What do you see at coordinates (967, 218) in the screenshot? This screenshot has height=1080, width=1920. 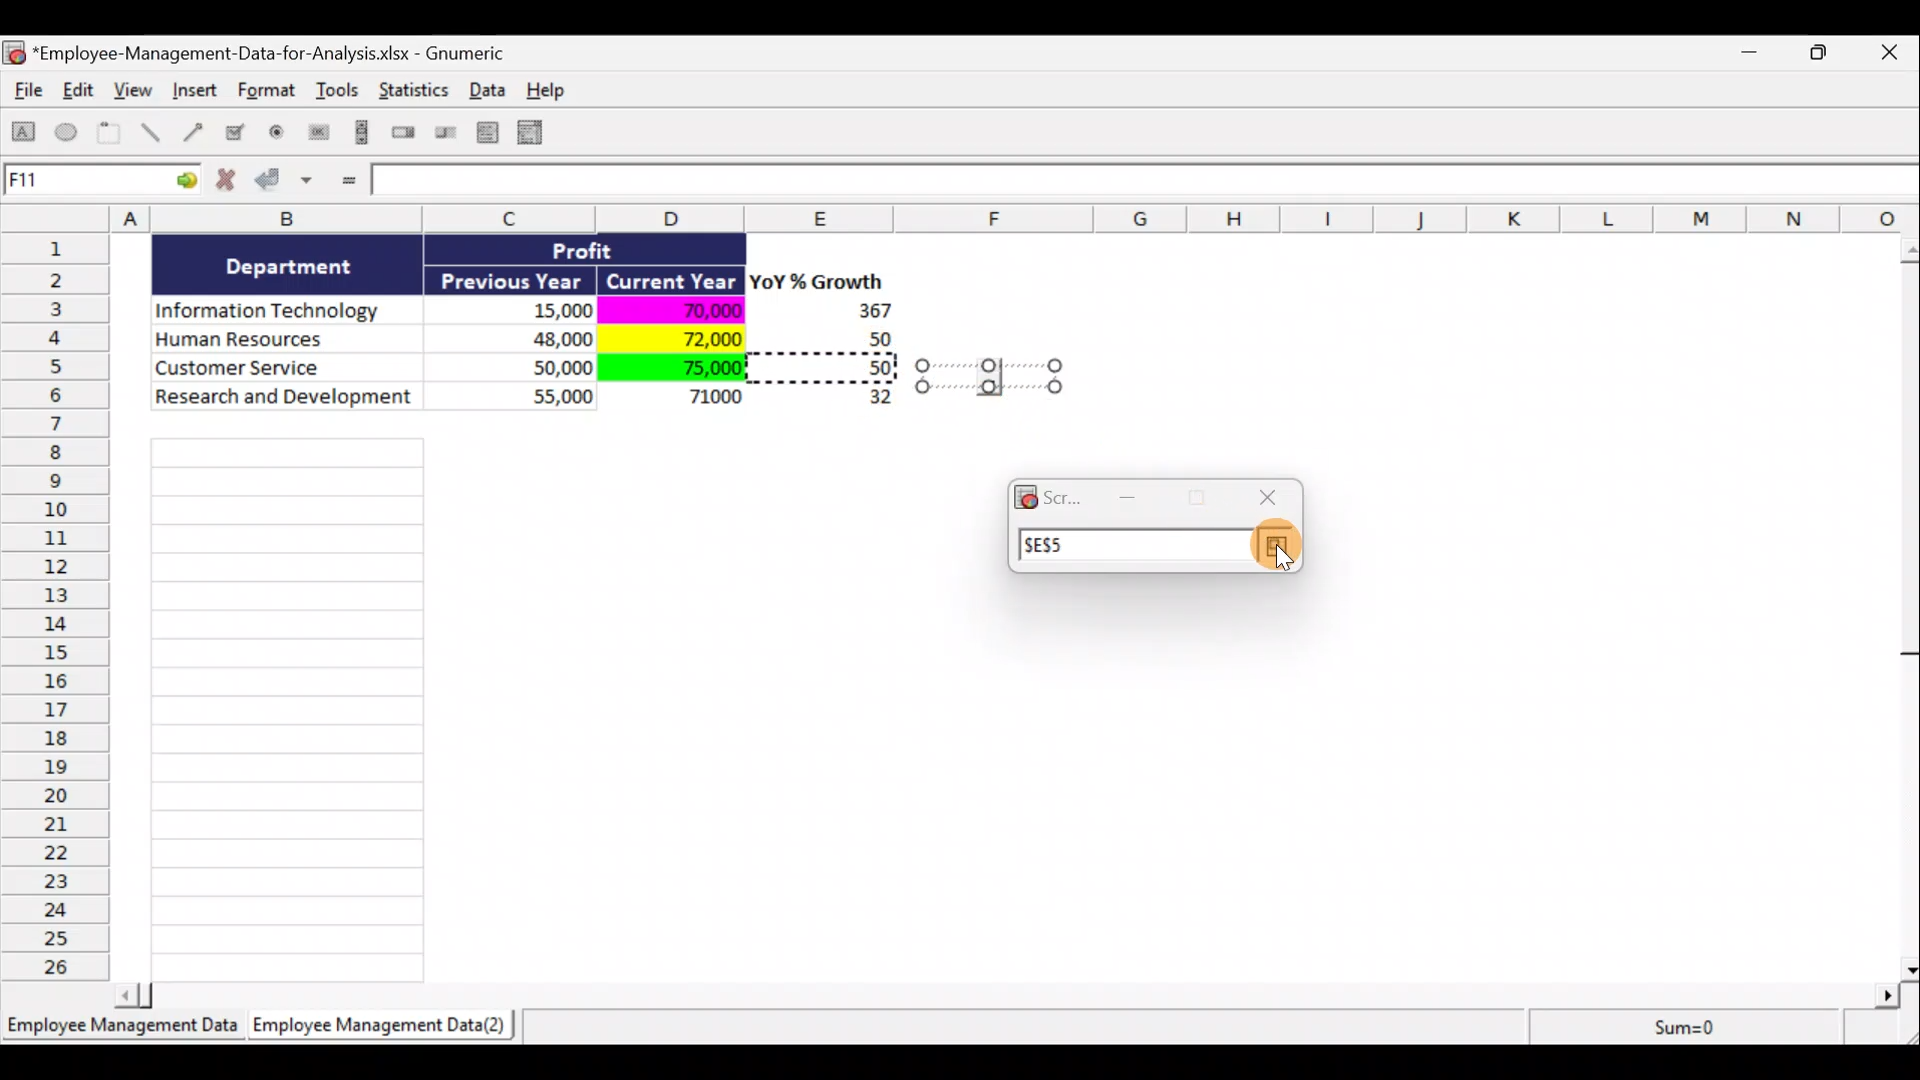 I see `Columns` at bounding box center [967, 218].